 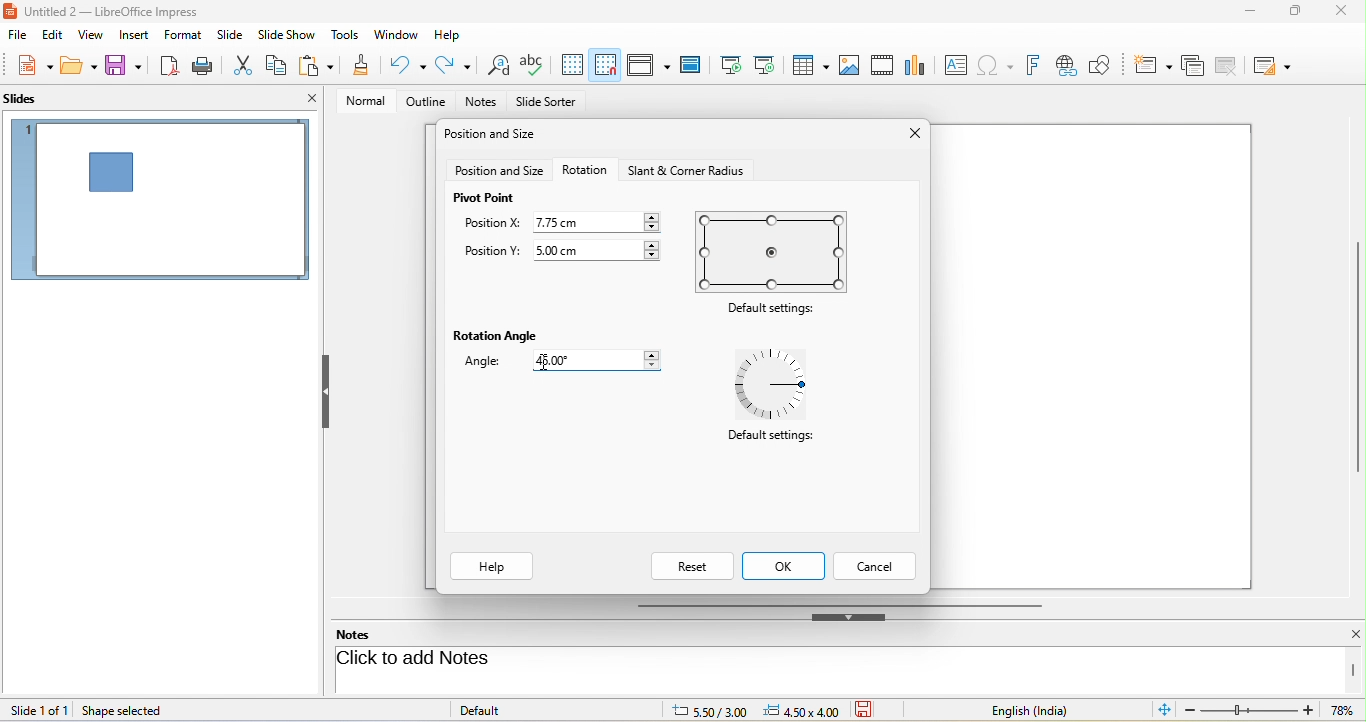 What do you see at coordinates (648, 64) in the screenshot?
I see `display view` at bounding box center [648, 64].